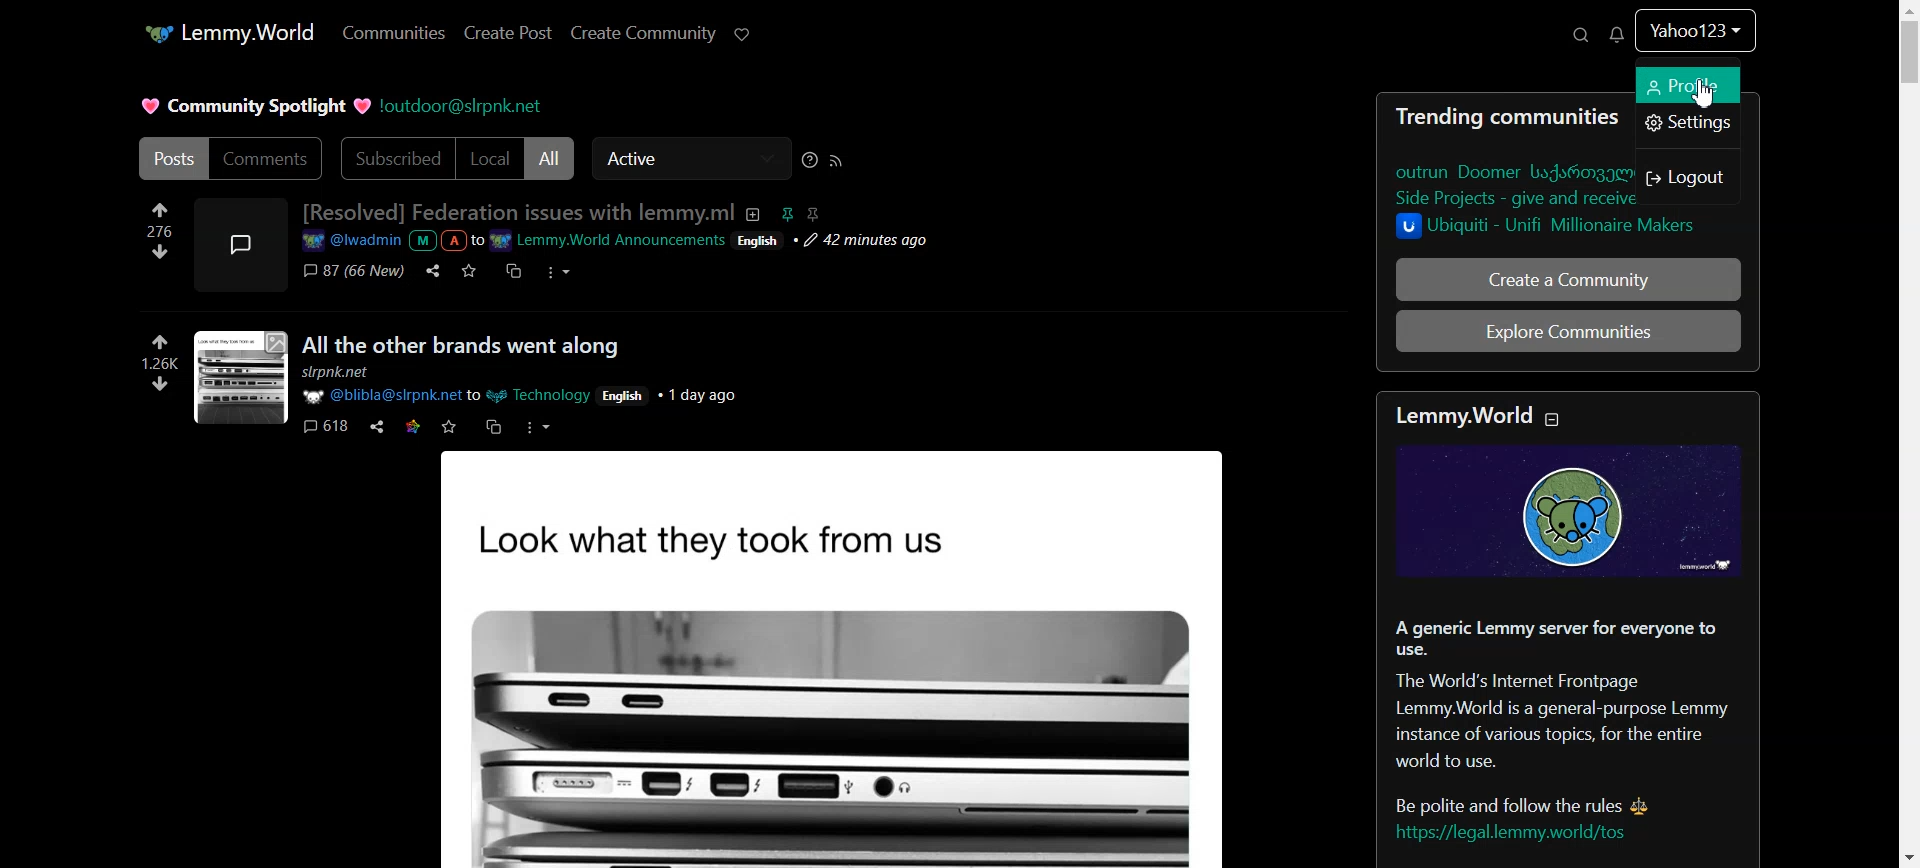 The image size is (1920, 868). I want to click on , so click(625, 397).